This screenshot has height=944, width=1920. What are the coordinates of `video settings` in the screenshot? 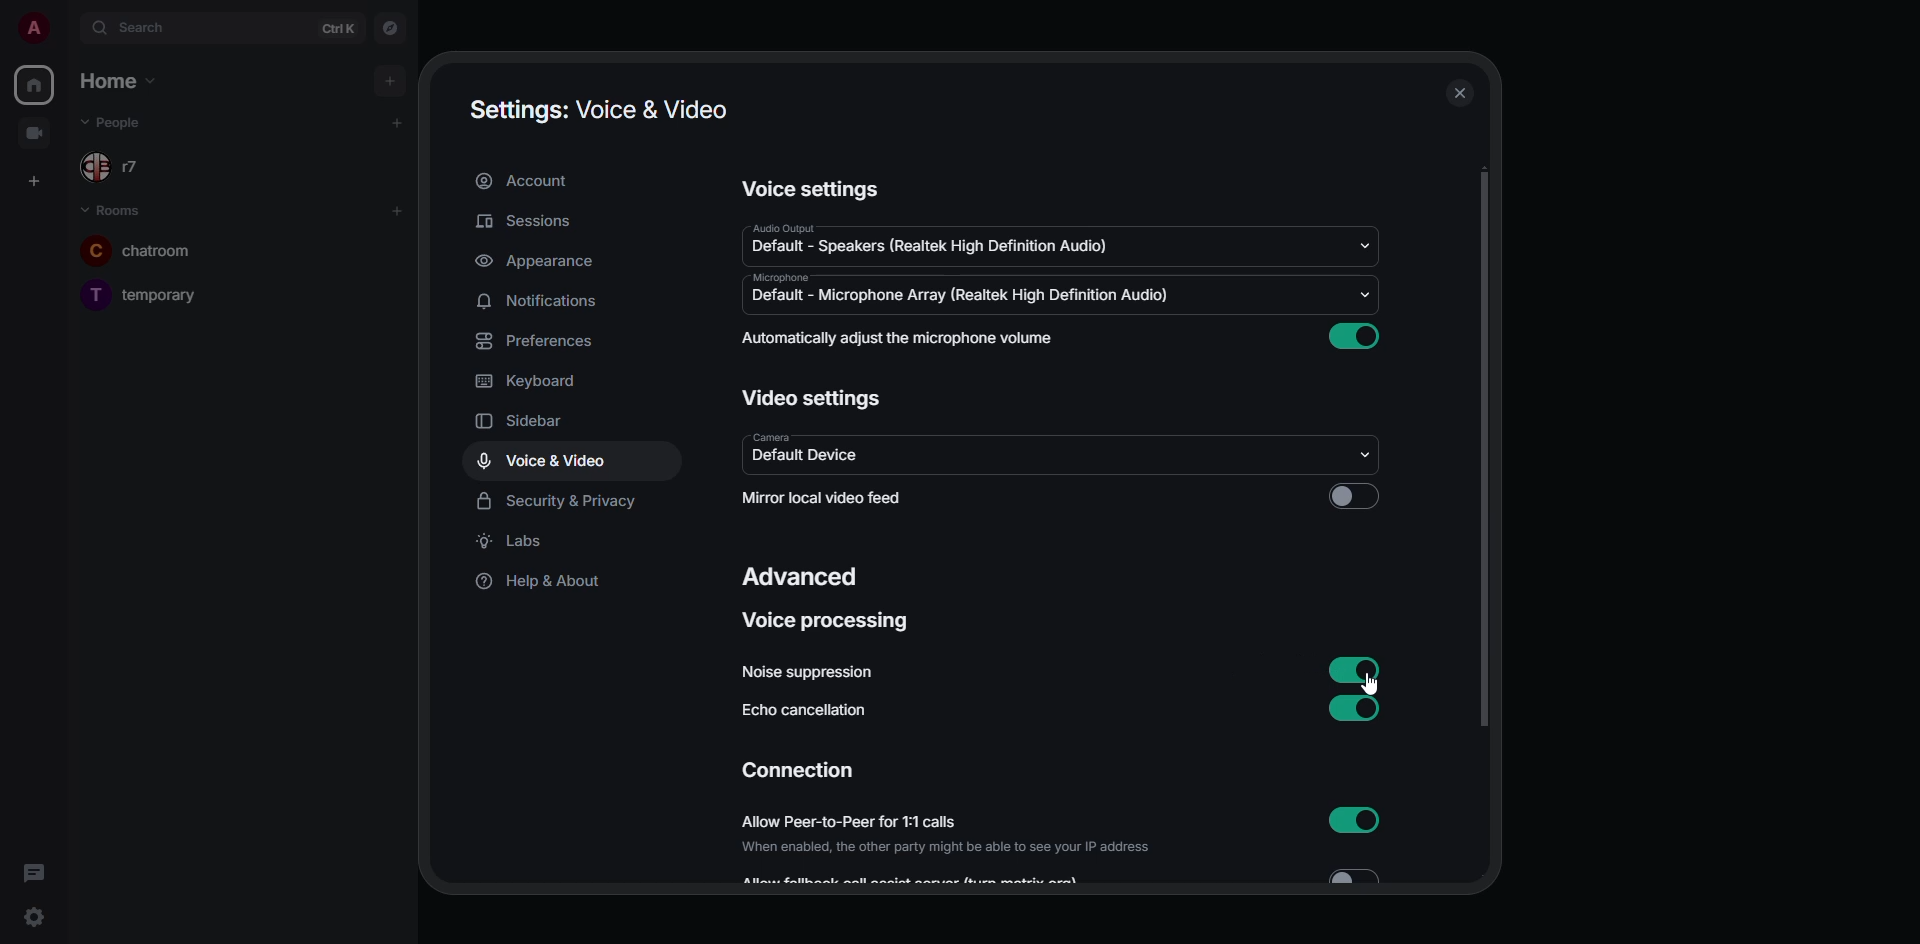 It's located at (812, 396).